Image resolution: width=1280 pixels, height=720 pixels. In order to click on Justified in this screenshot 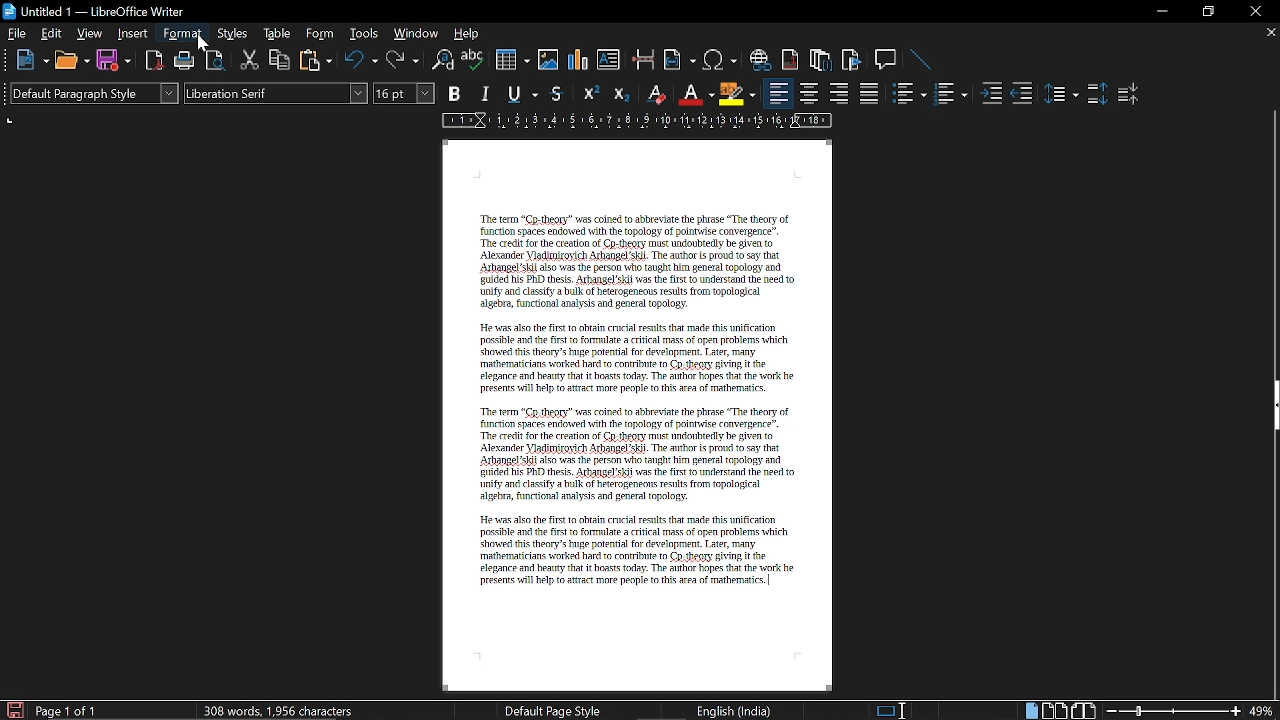, I will do `click(871, 93)`.